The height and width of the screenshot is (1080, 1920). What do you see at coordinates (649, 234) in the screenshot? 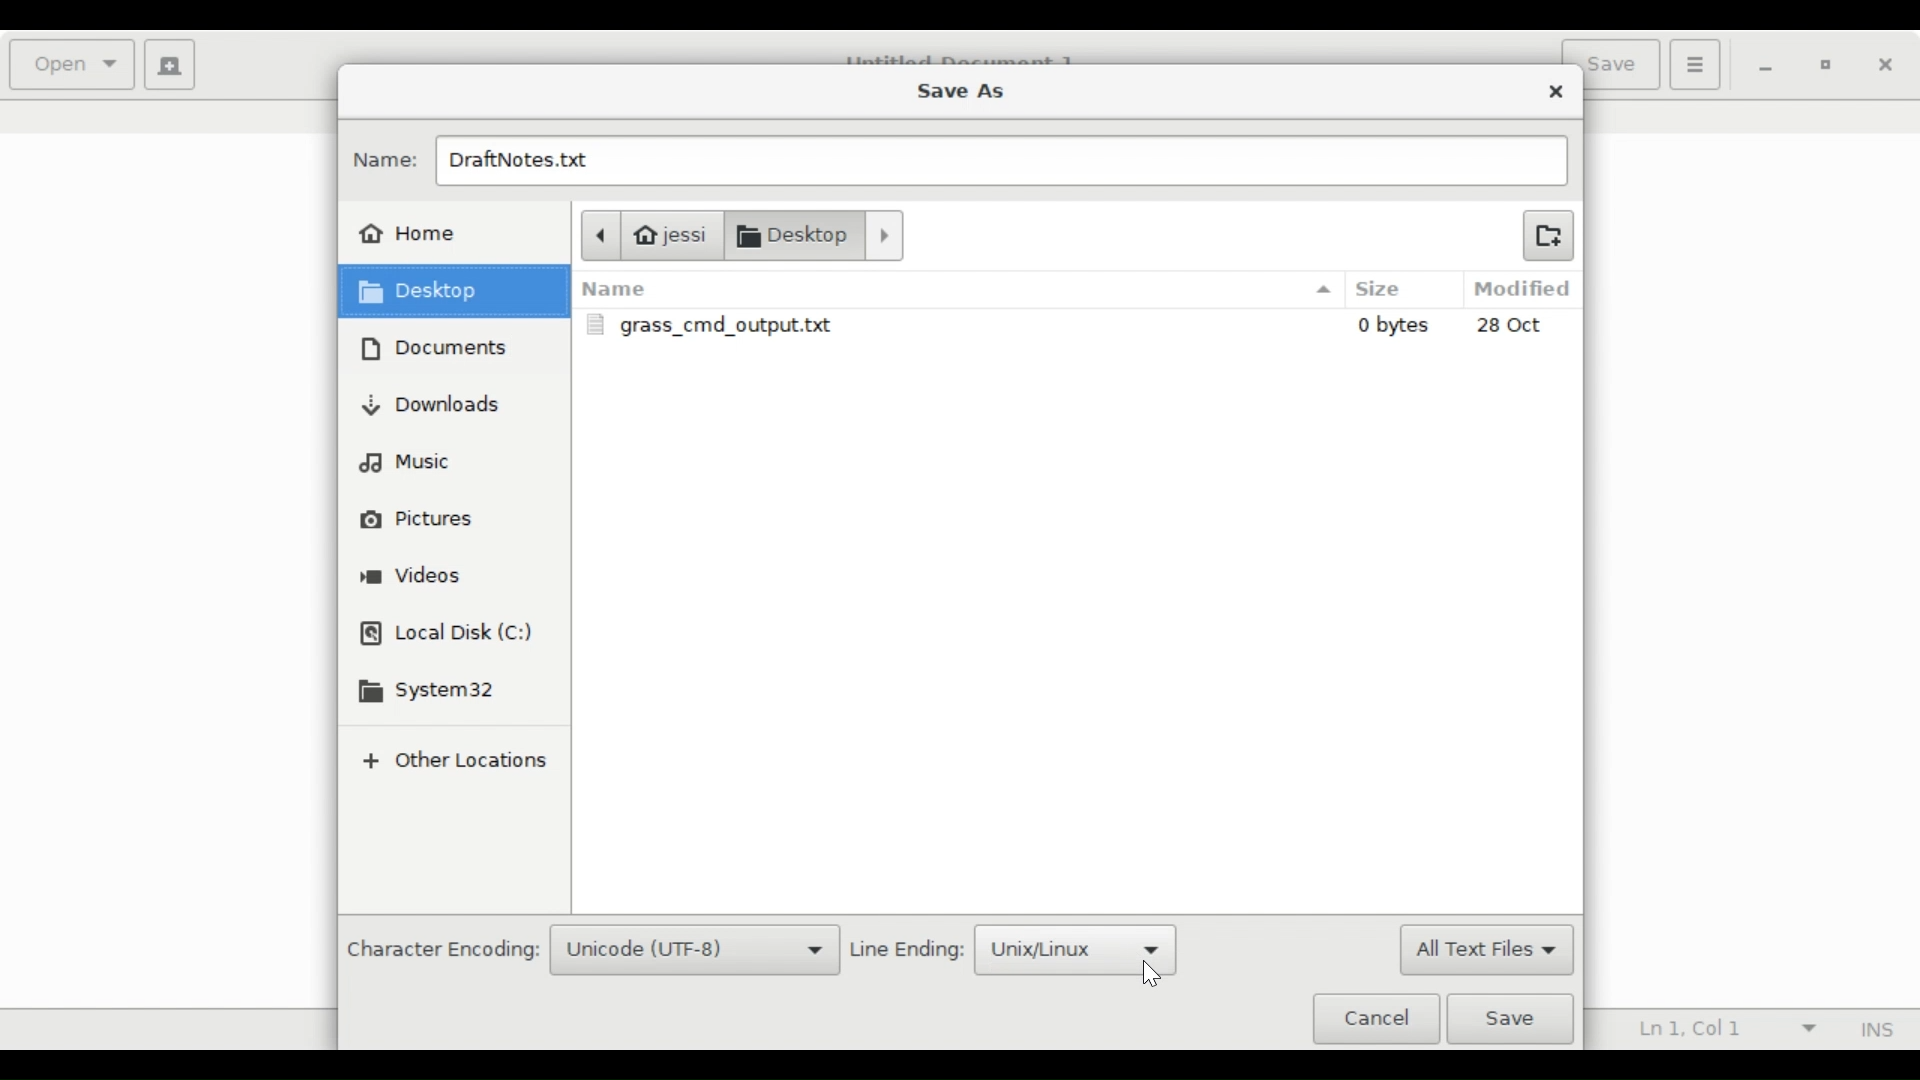
I see `jessi` at bounding box center [649, 234].